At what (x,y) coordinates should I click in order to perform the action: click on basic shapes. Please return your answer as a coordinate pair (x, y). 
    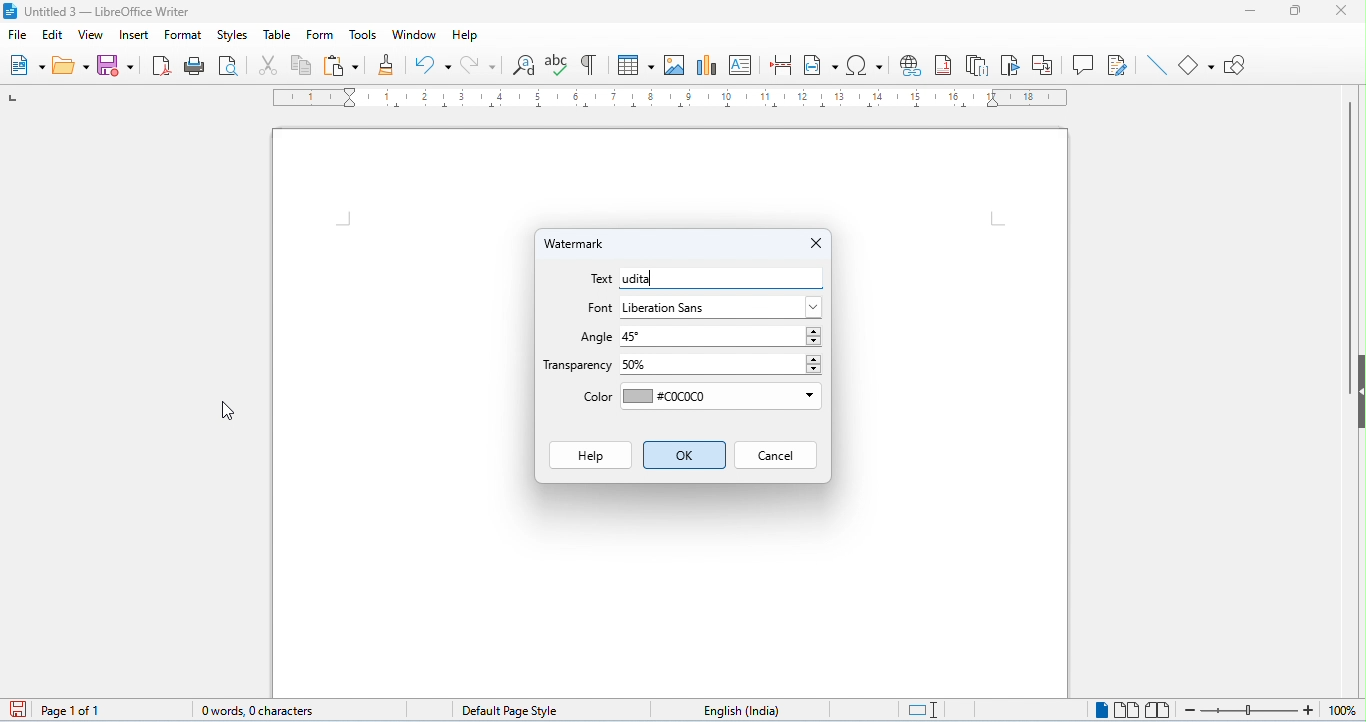
    Looking at the image, I should click on (1198, 66).